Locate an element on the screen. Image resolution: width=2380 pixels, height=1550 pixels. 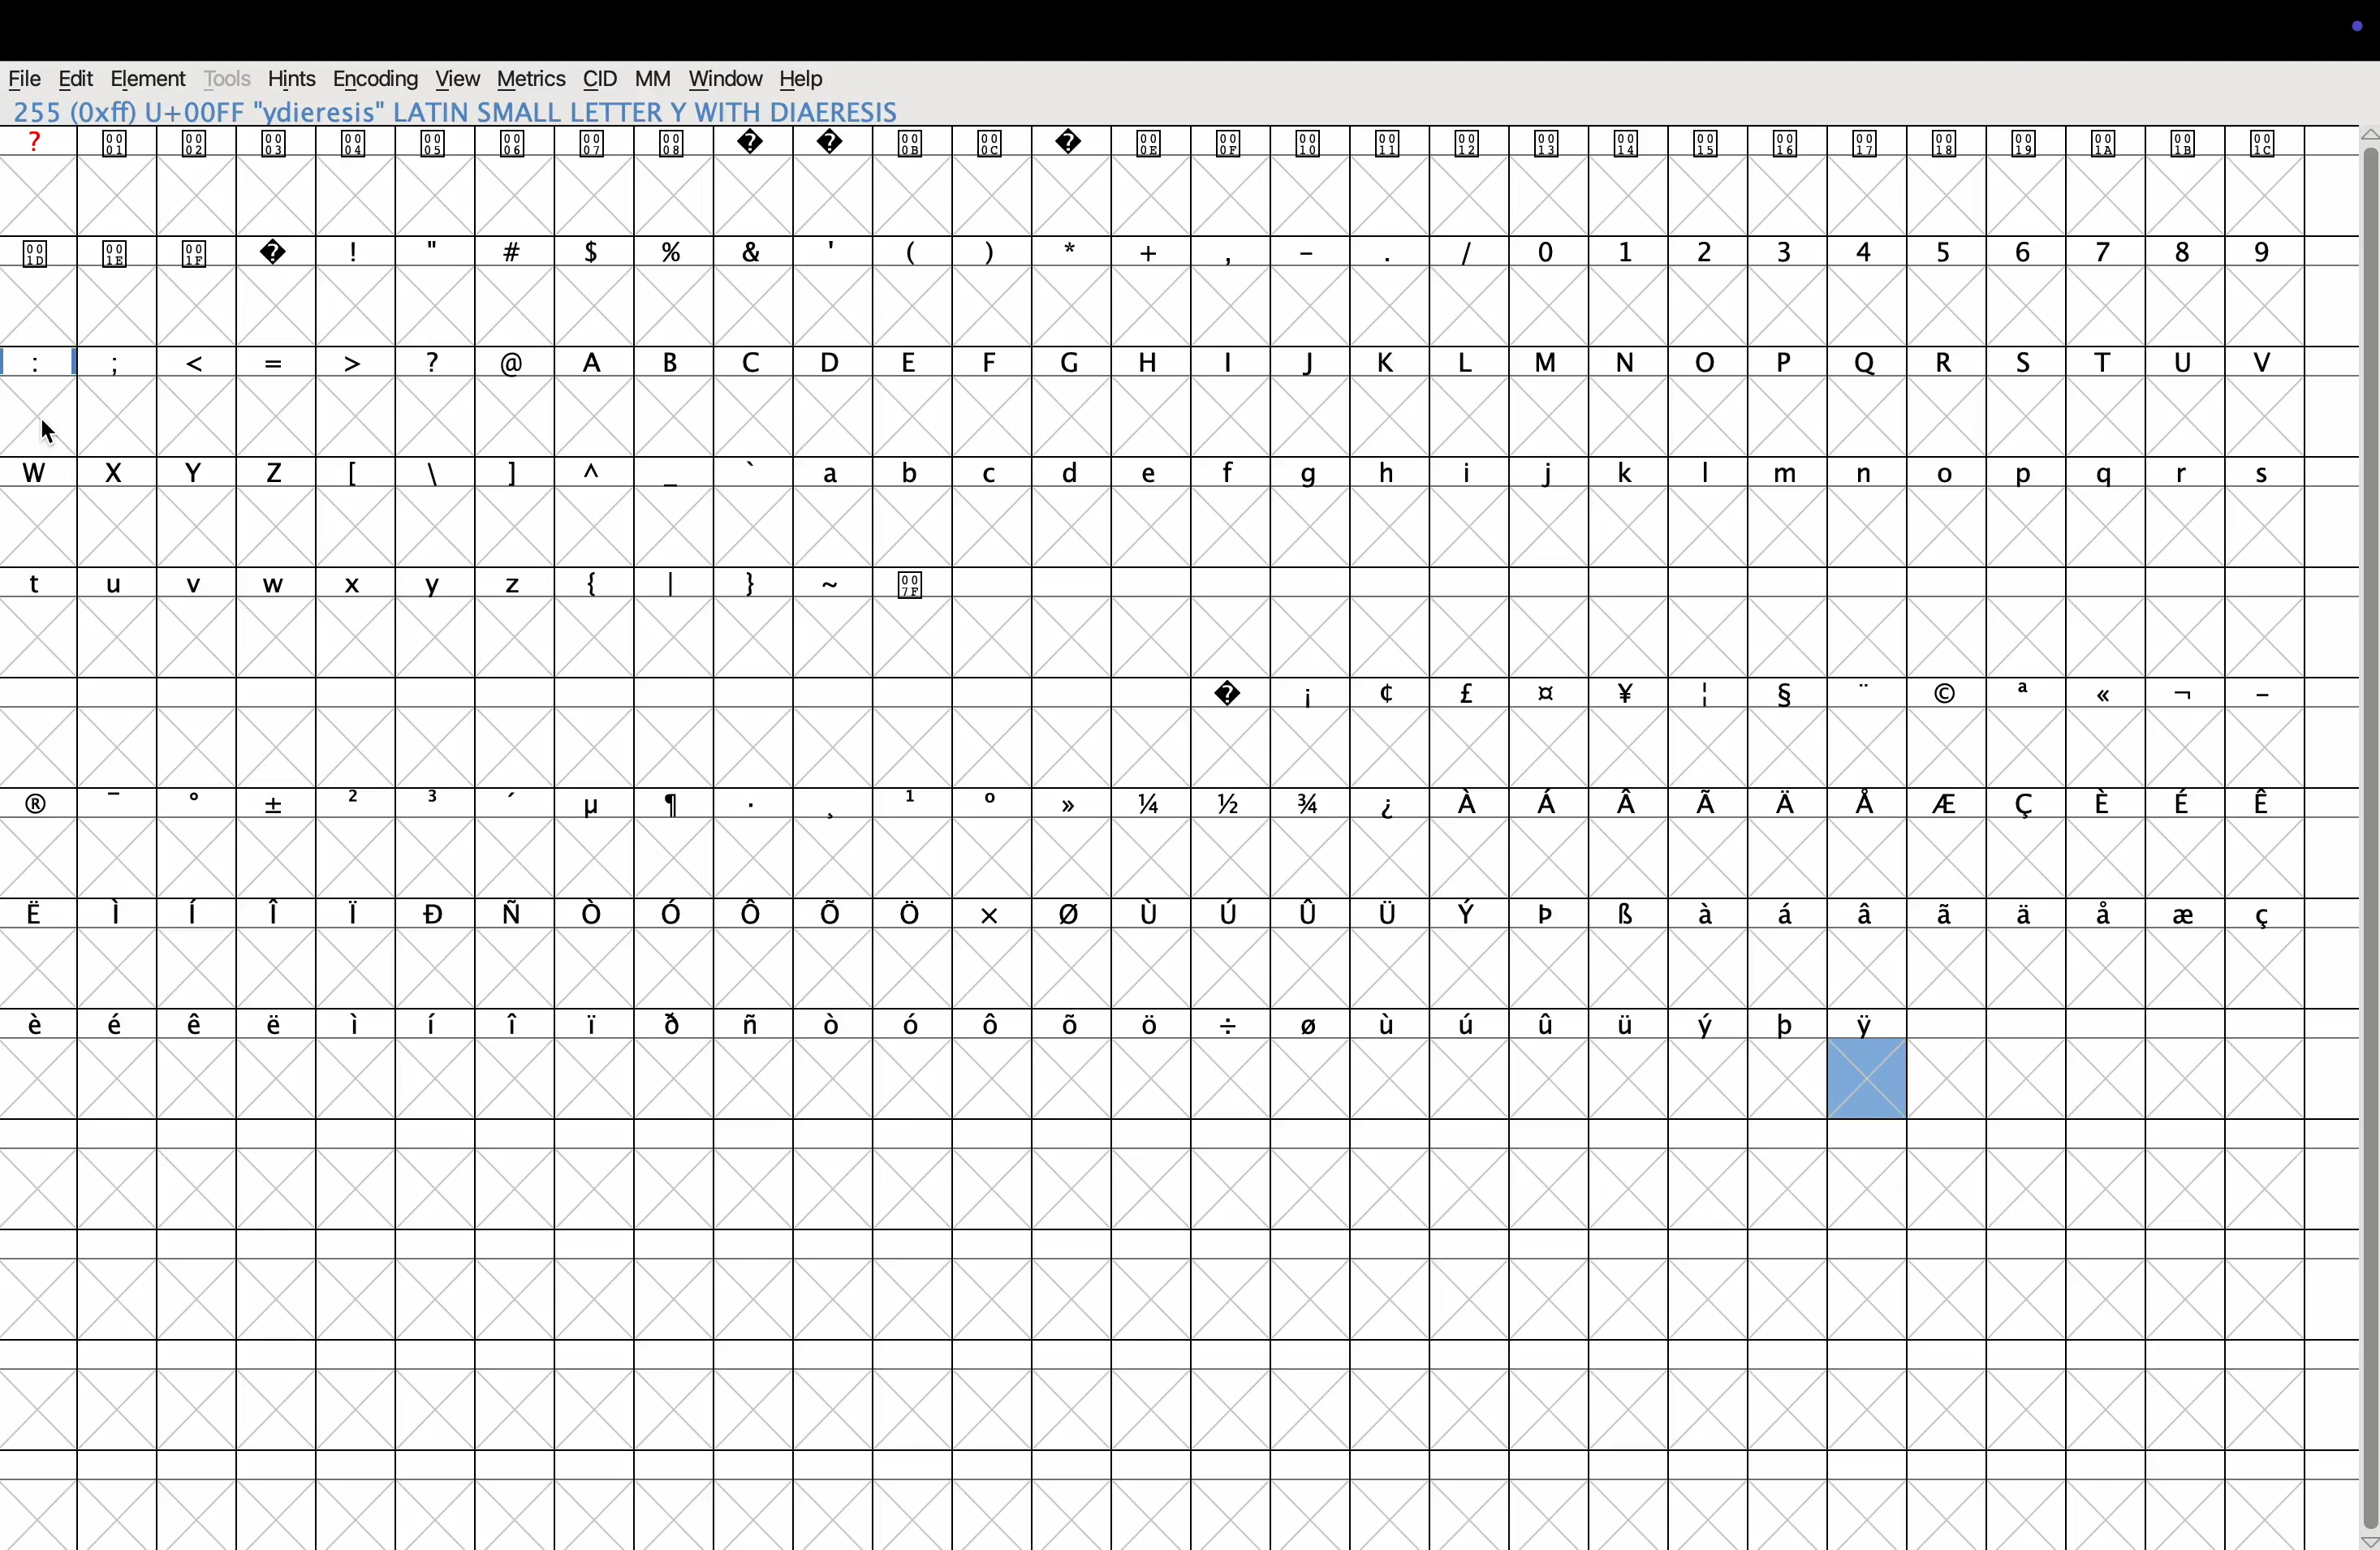
 is located at coordinates (2102, 290).